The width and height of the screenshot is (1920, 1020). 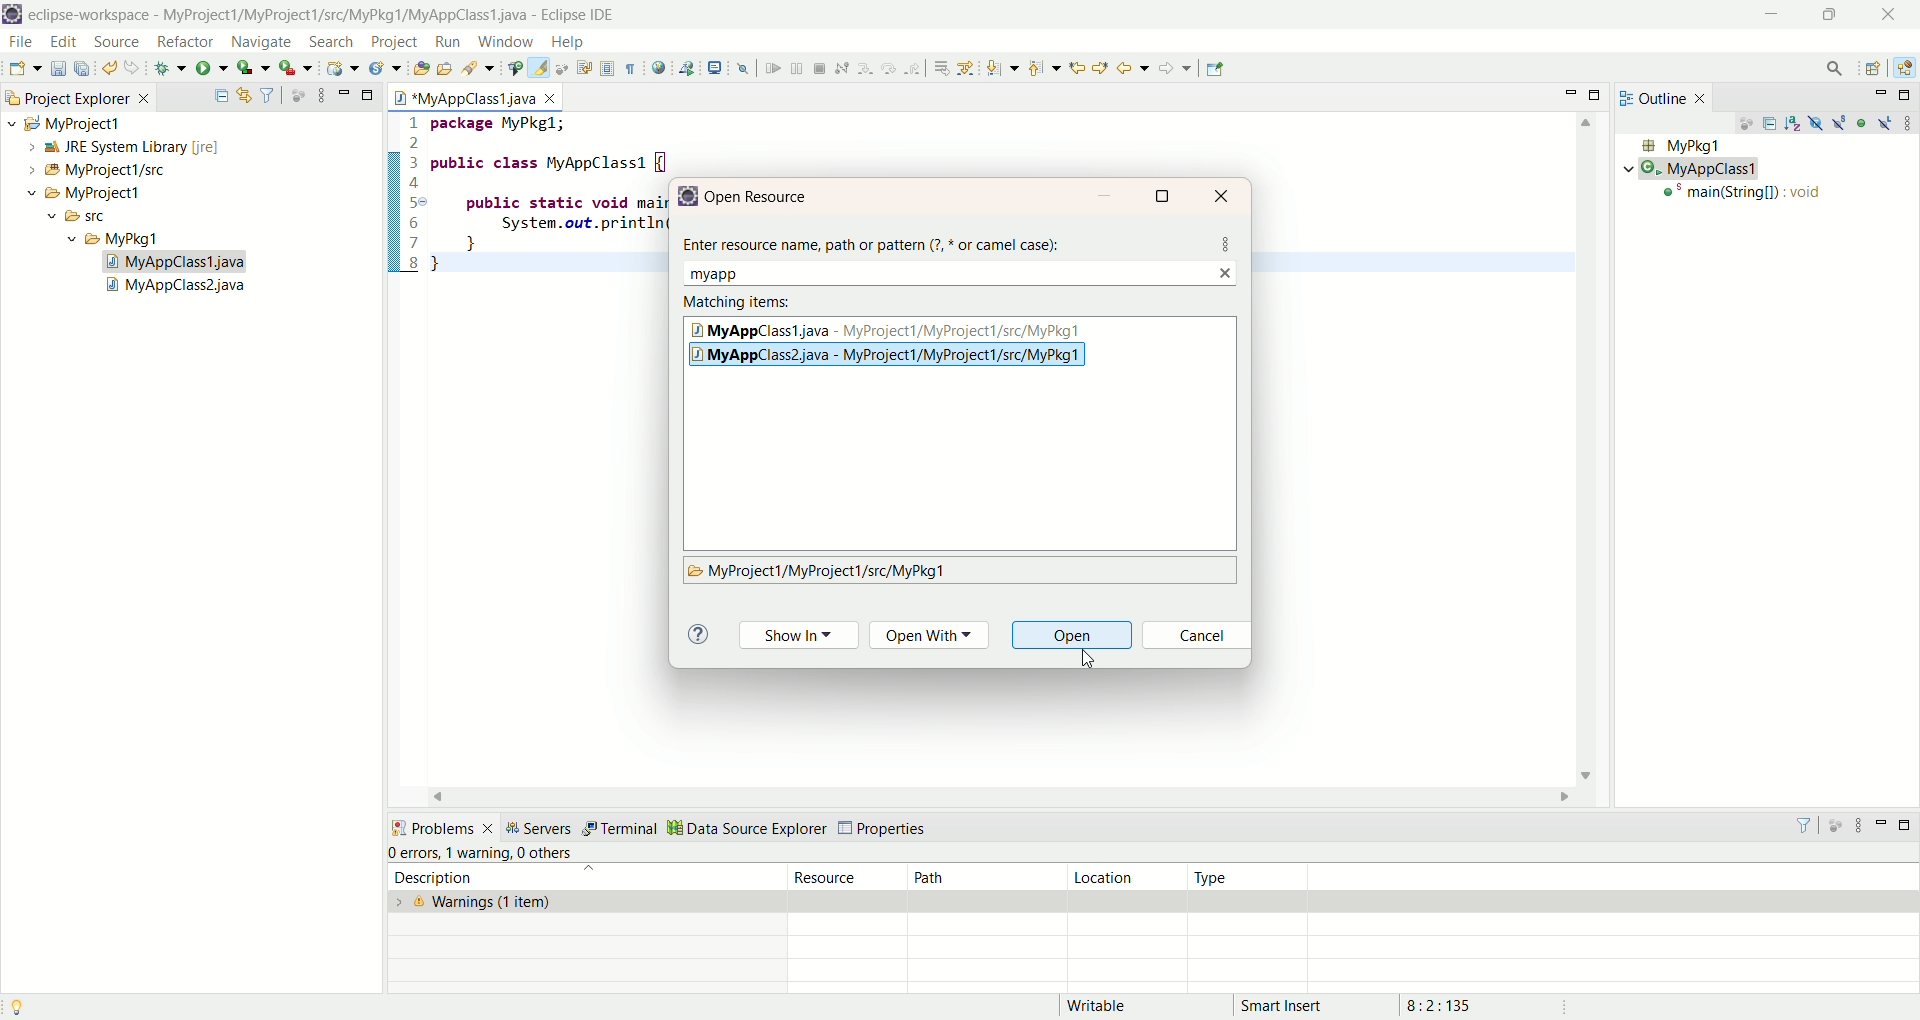 I want to click on search, so click(x=1835, y=70).